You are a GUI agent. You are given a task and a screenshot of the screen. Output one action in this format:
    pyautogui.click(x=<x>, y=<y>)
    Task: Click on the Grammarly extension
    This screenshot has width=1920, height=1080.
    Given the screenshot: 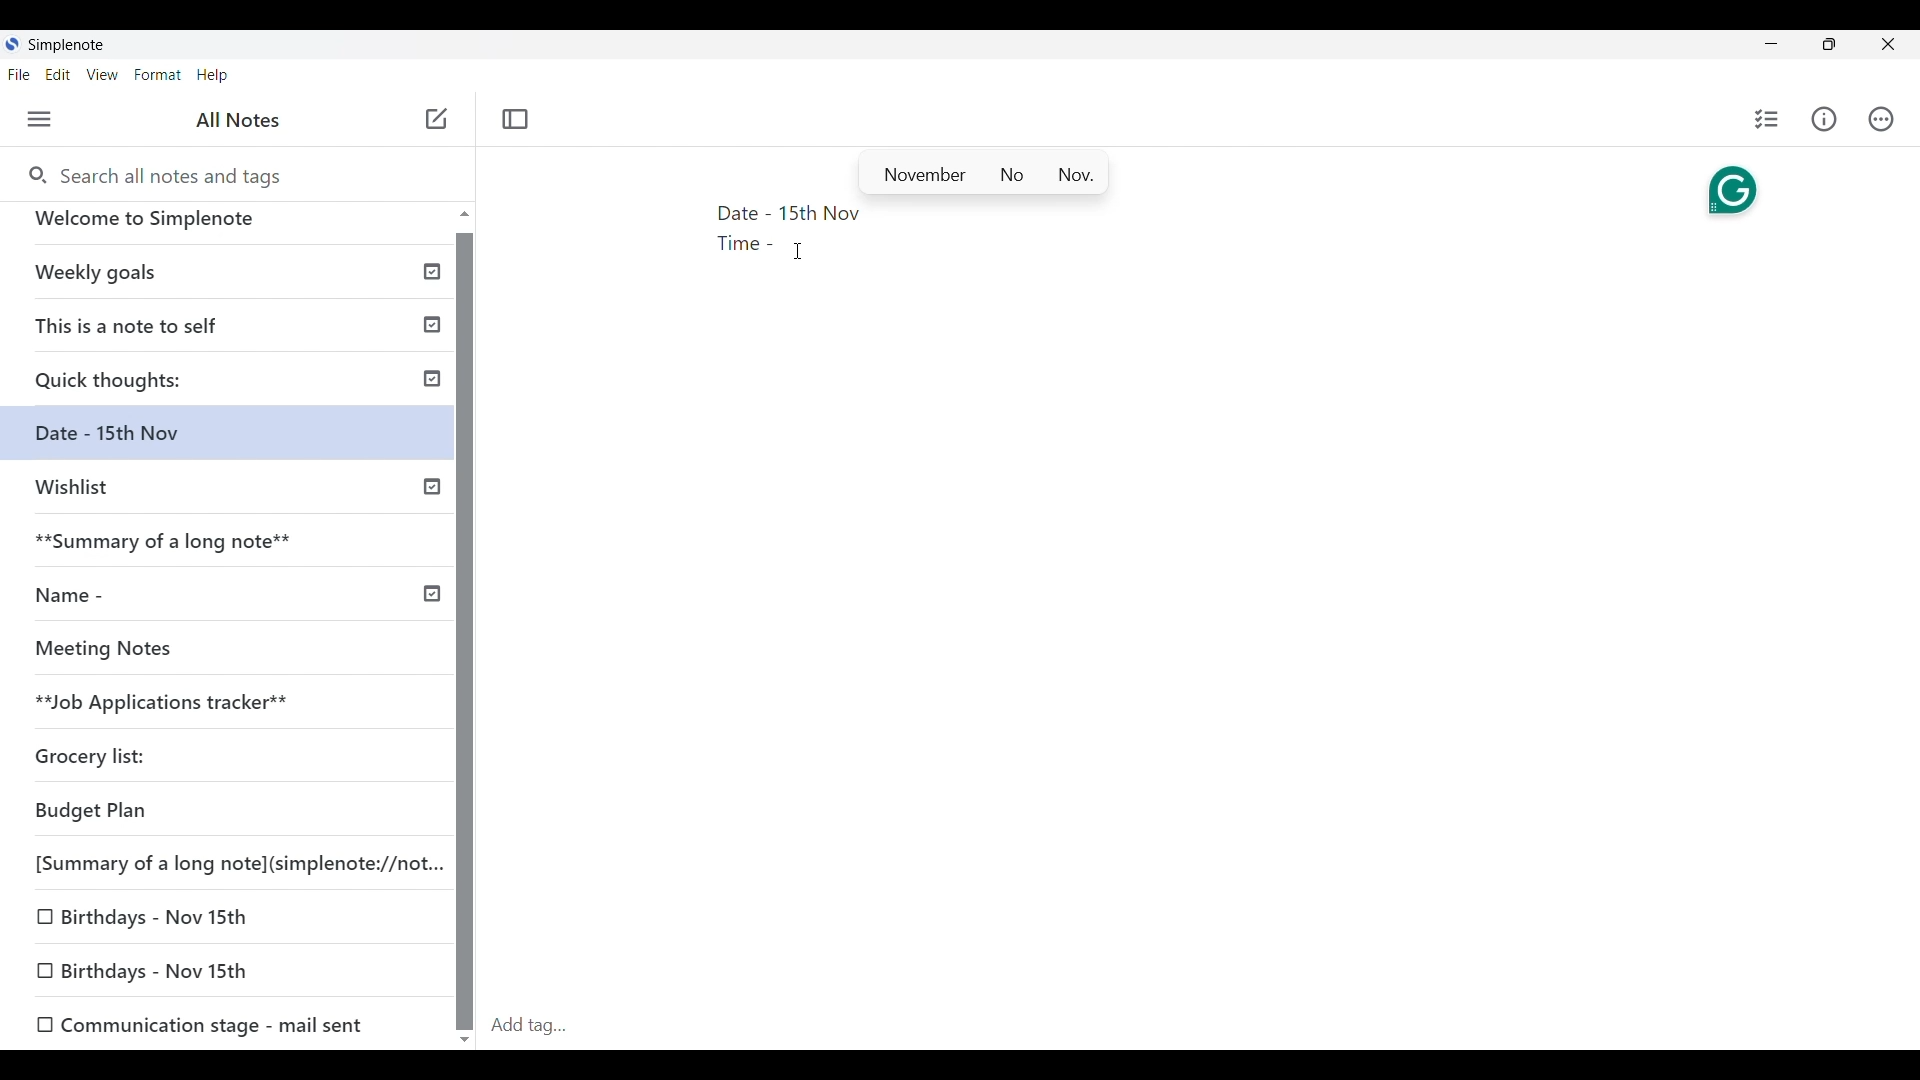 What is the action you would take?
    pyautogui.click(x=1733, y=192)
    